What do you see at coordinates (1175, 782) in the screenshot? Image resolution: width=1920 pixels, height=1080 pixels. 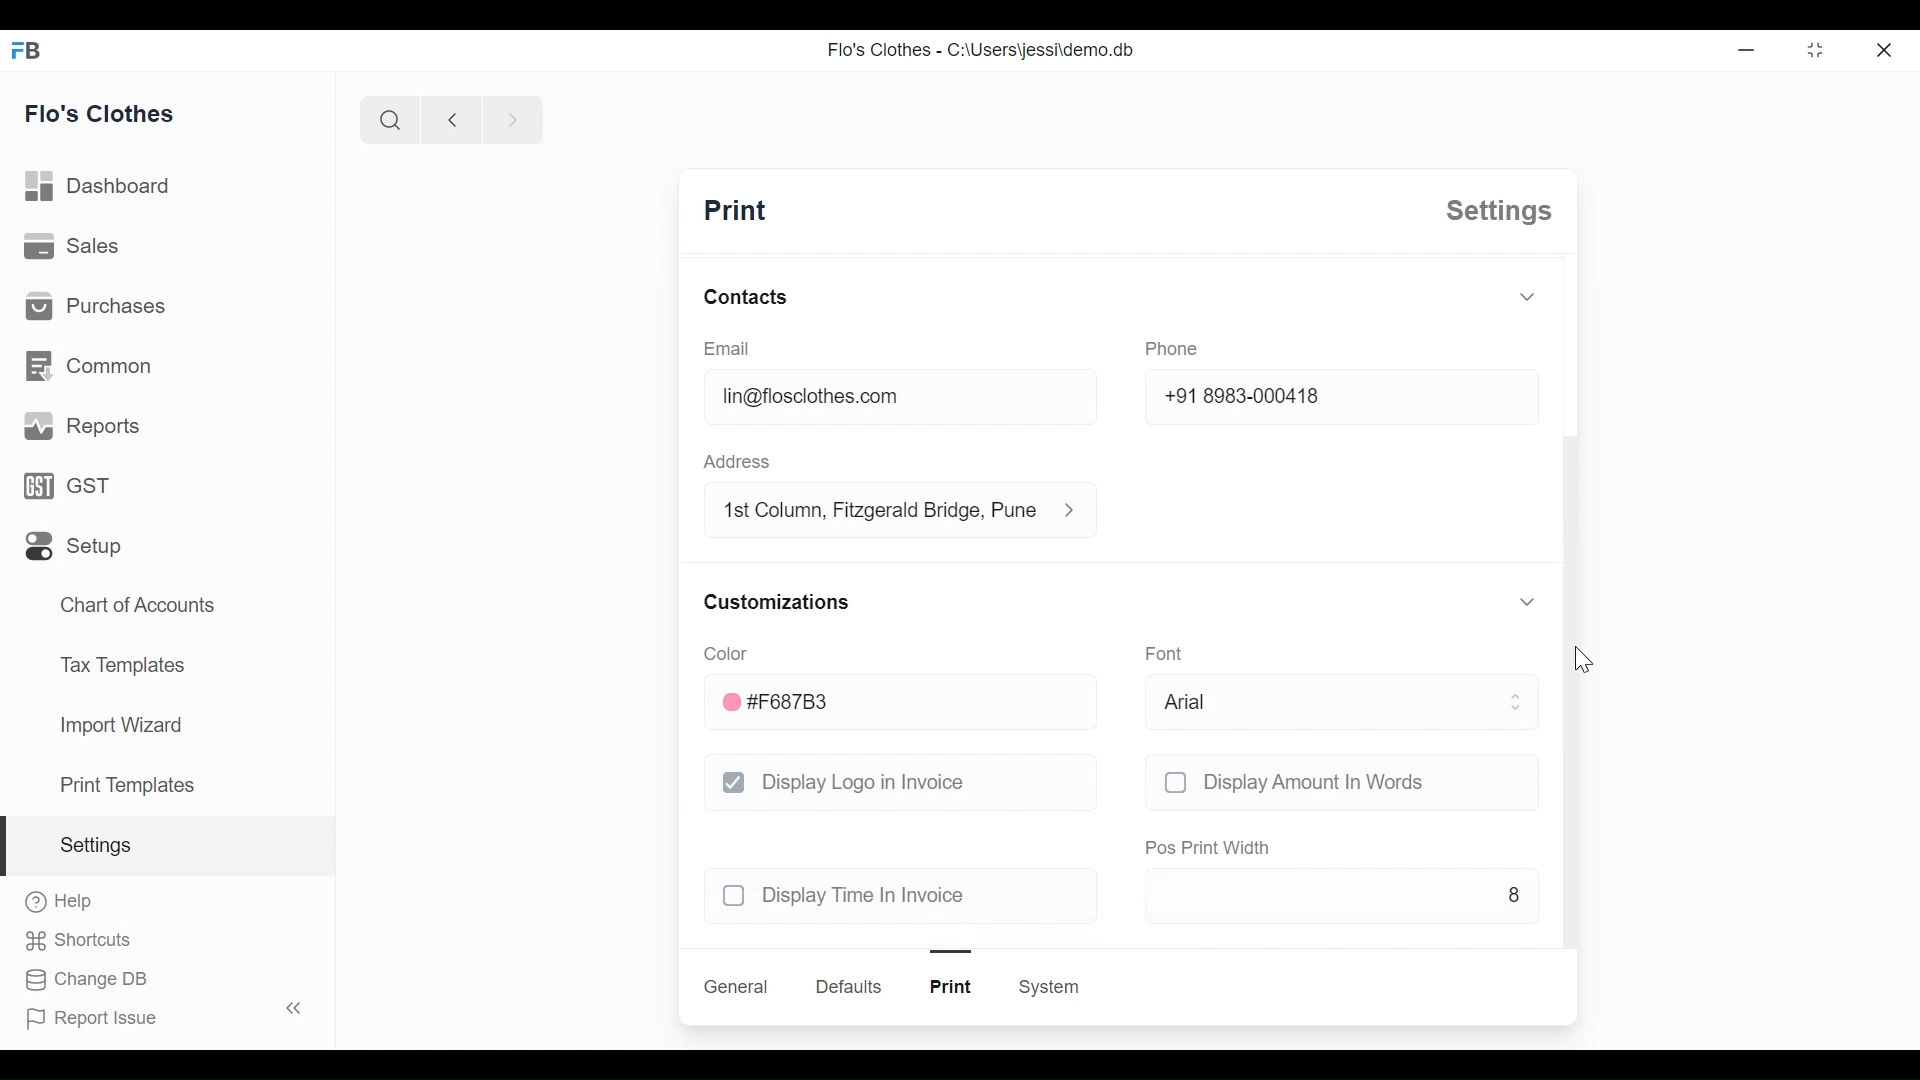 I see `checkbox` at bounding box center [1175, 782].